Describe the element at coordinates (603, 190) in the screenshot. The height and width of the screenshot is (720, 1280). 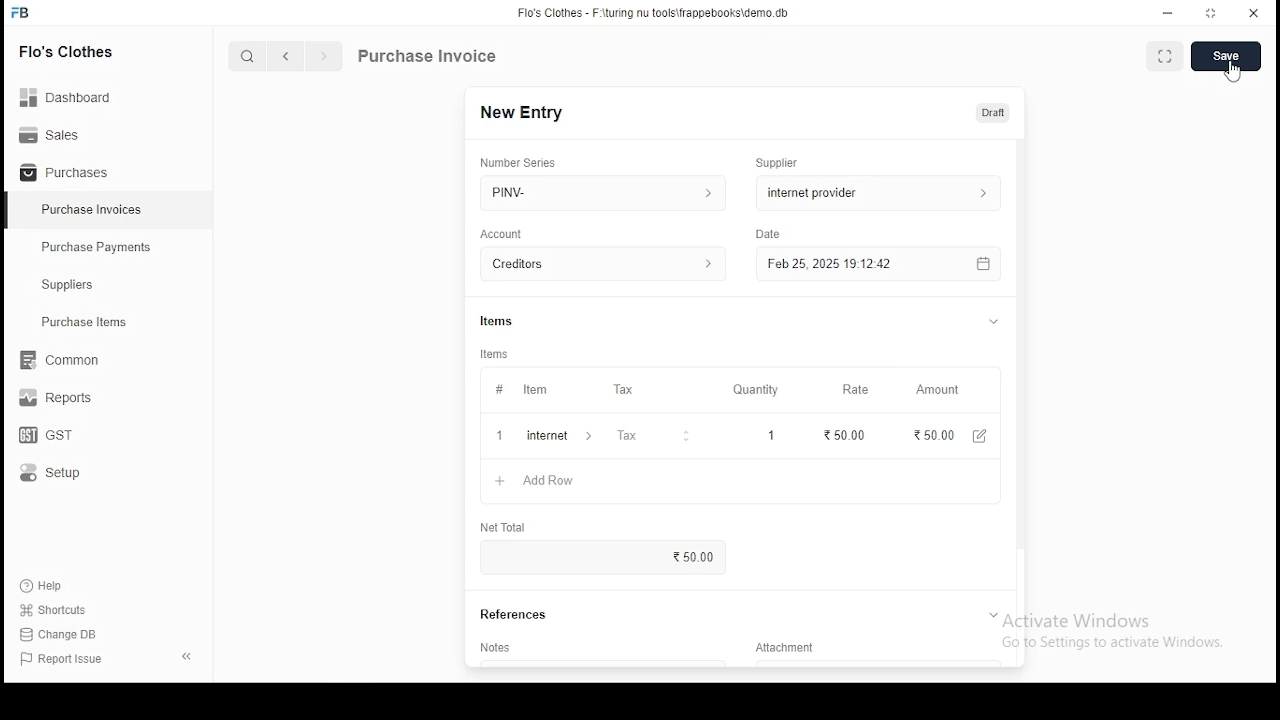
I see `PINV` at that location.